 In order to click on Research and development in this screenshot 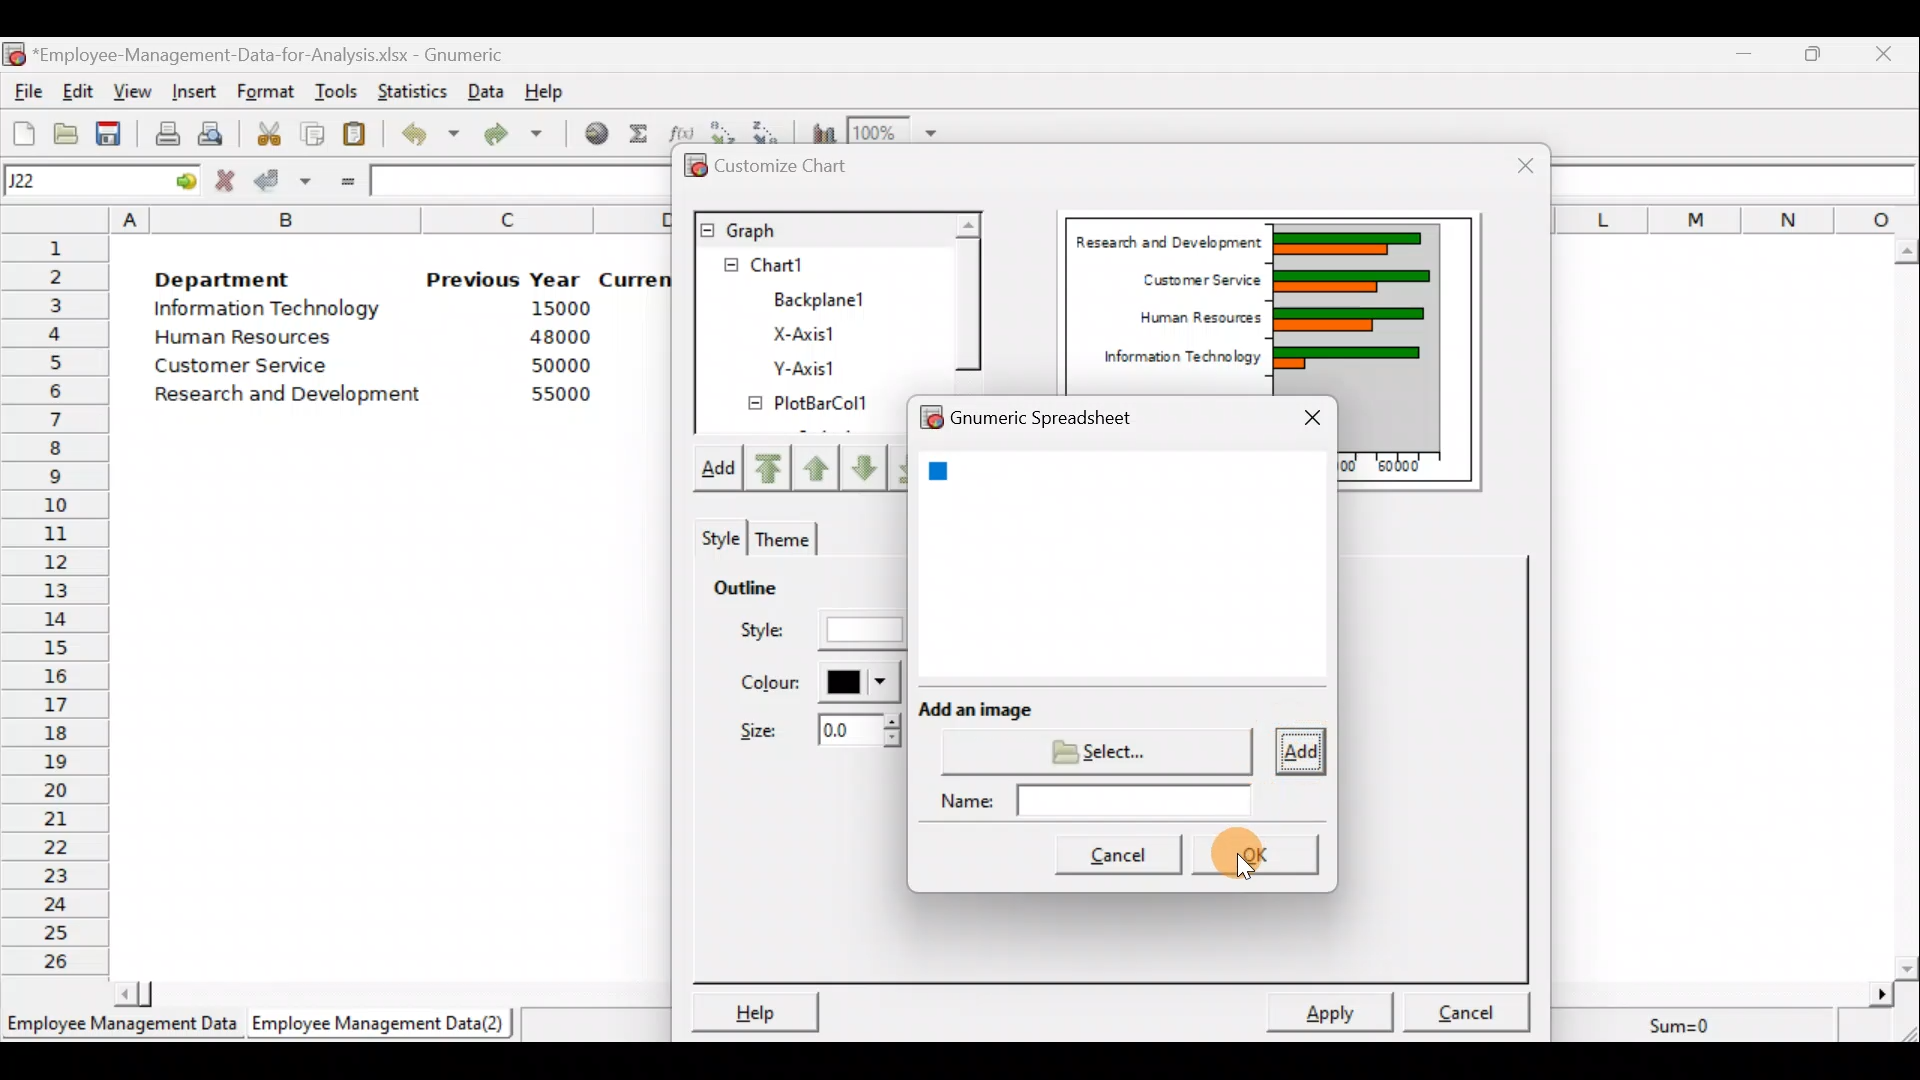, I will do `click(289, 392)`.